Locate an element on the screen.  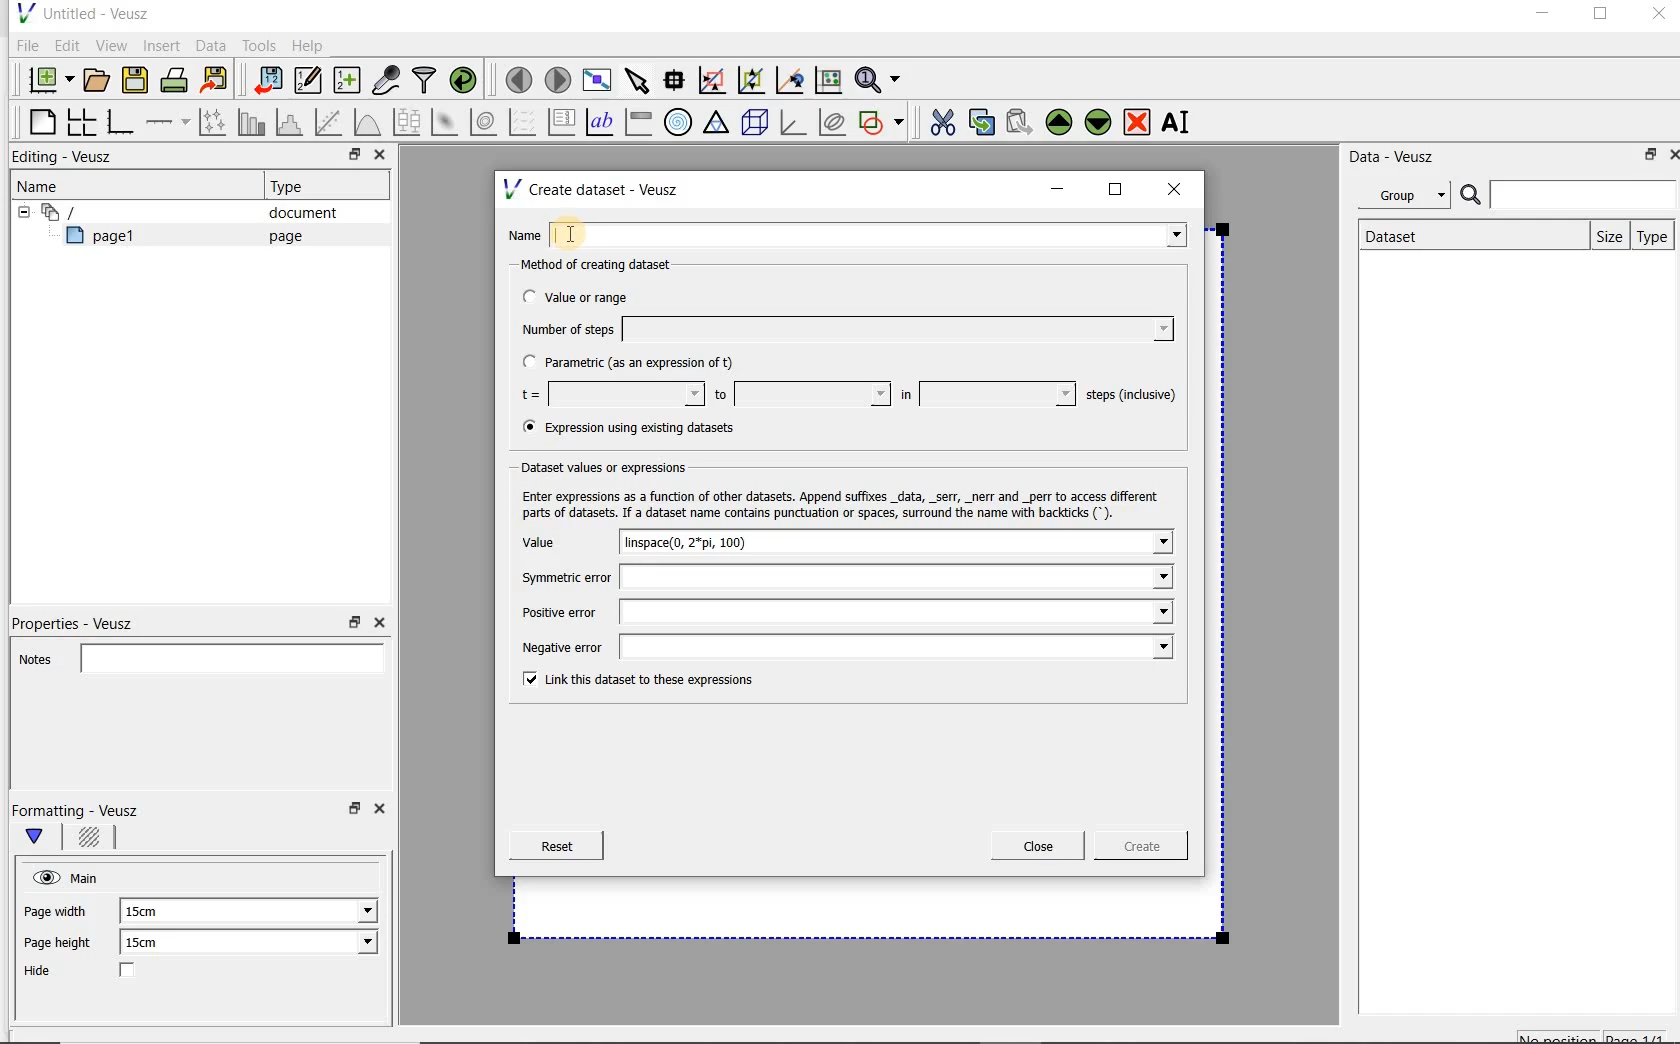
Help is located at coordinates (310, 45).